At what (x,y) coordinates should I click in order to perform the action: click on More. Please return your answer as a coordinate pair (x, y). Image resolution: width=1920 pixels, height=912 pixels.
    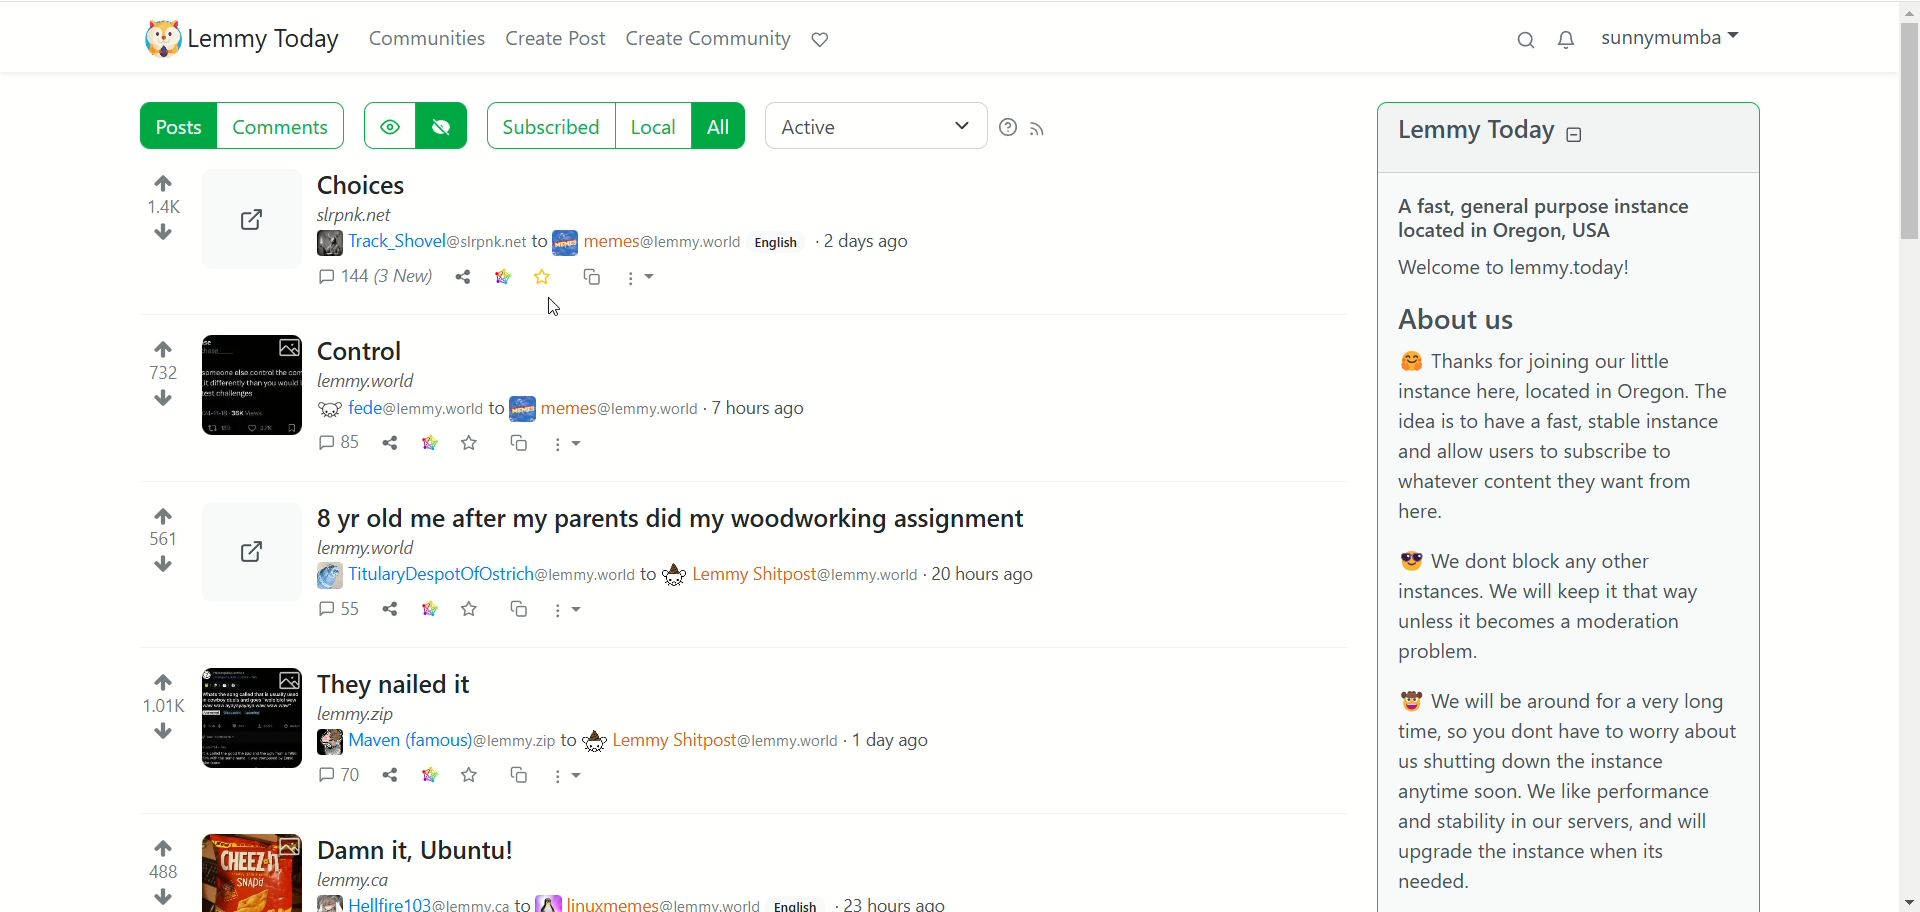
    Looking at the image, I should click on (568, 611).